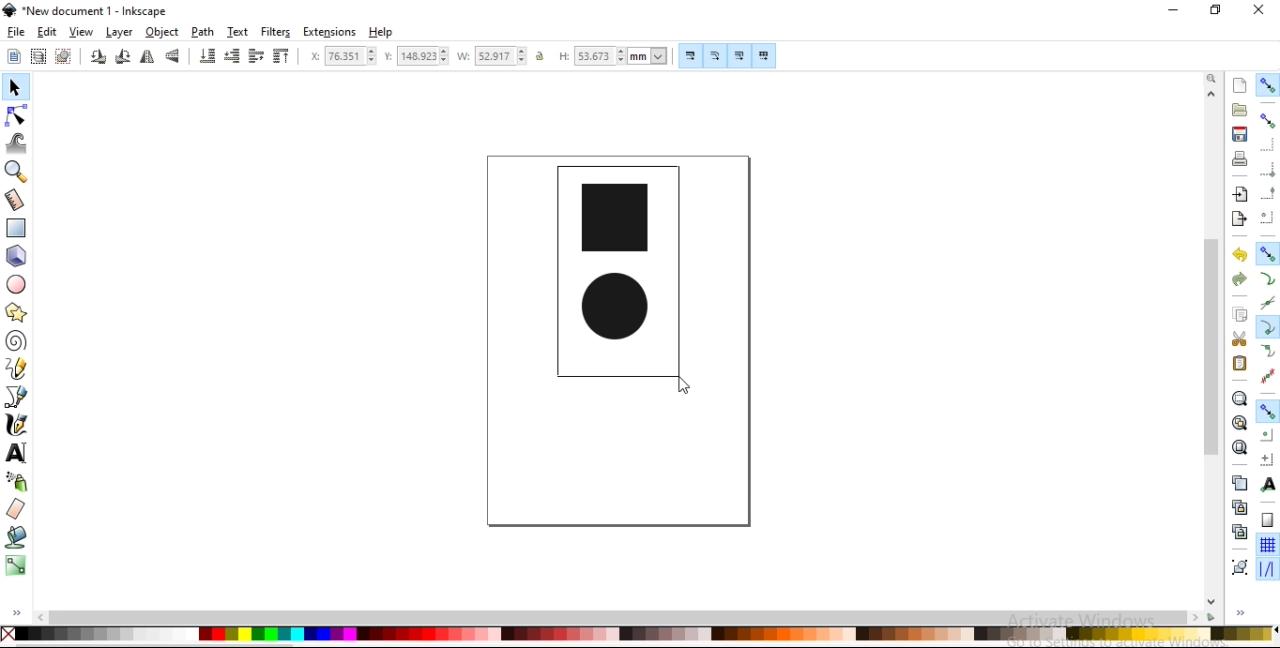 The image size is (1280, 648). Describe the element at coordinates (17, 398) in the screenshot. I see `draw bezier curves and straight lines` at that location.